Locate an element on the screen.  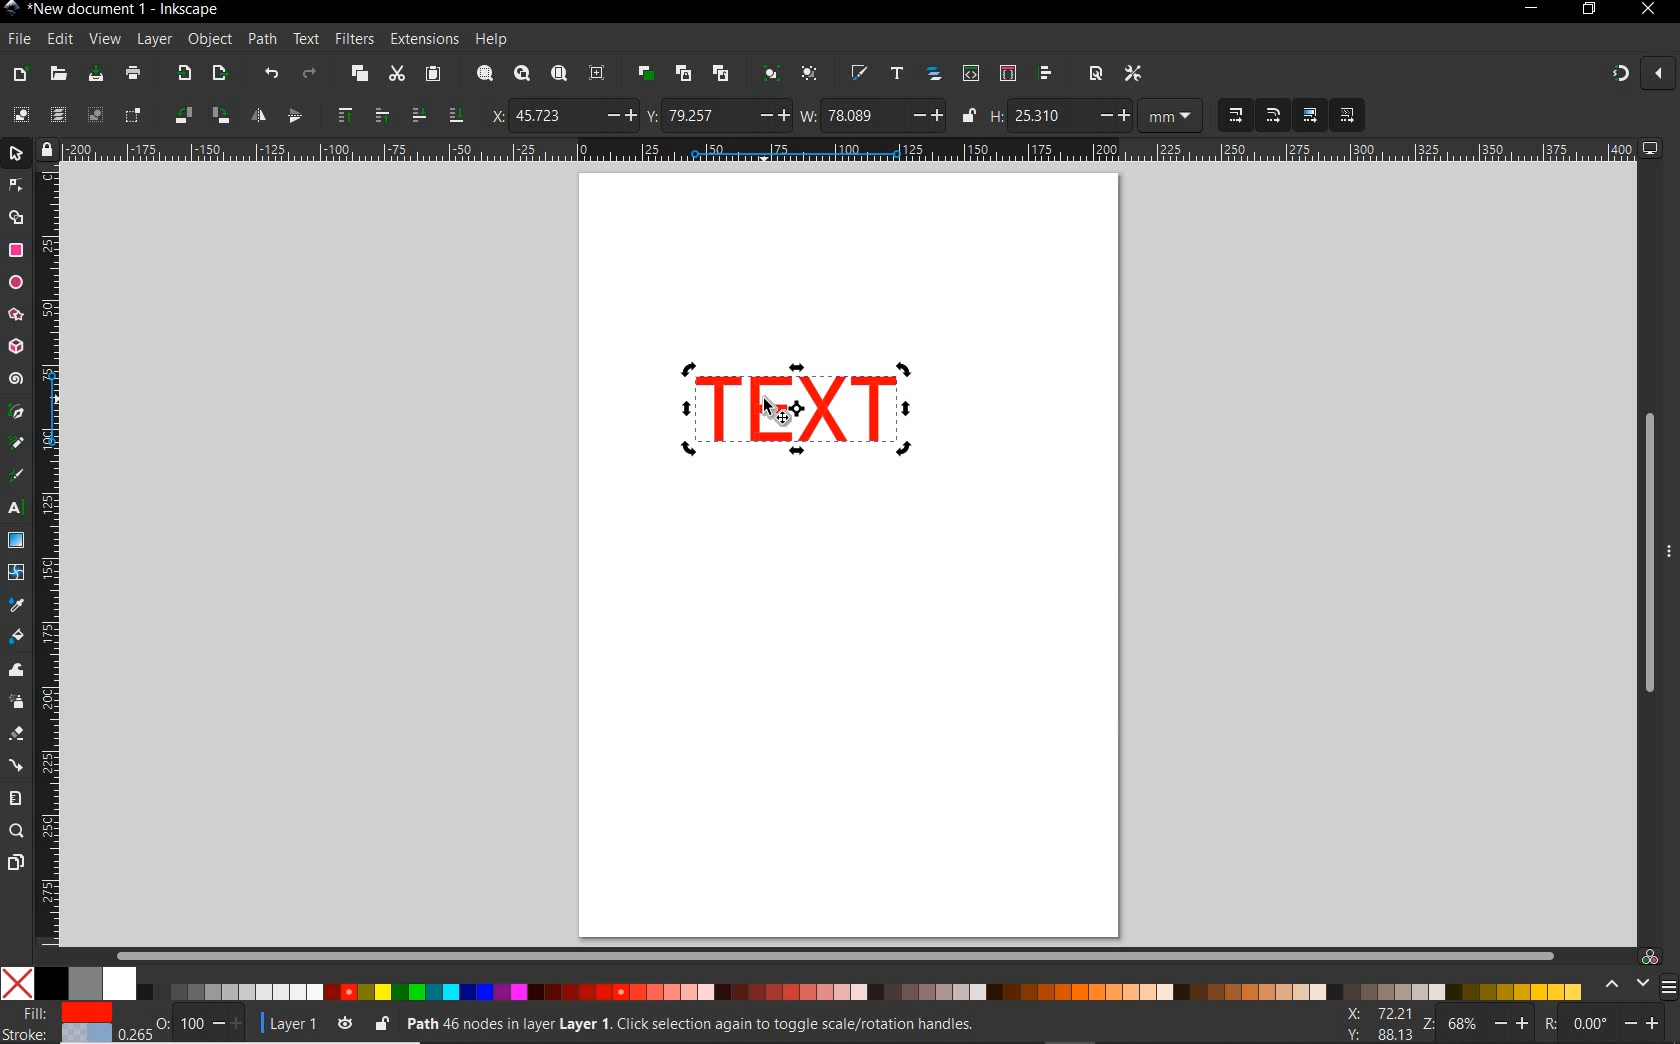
LAYER is located at coordinates (155, 39).